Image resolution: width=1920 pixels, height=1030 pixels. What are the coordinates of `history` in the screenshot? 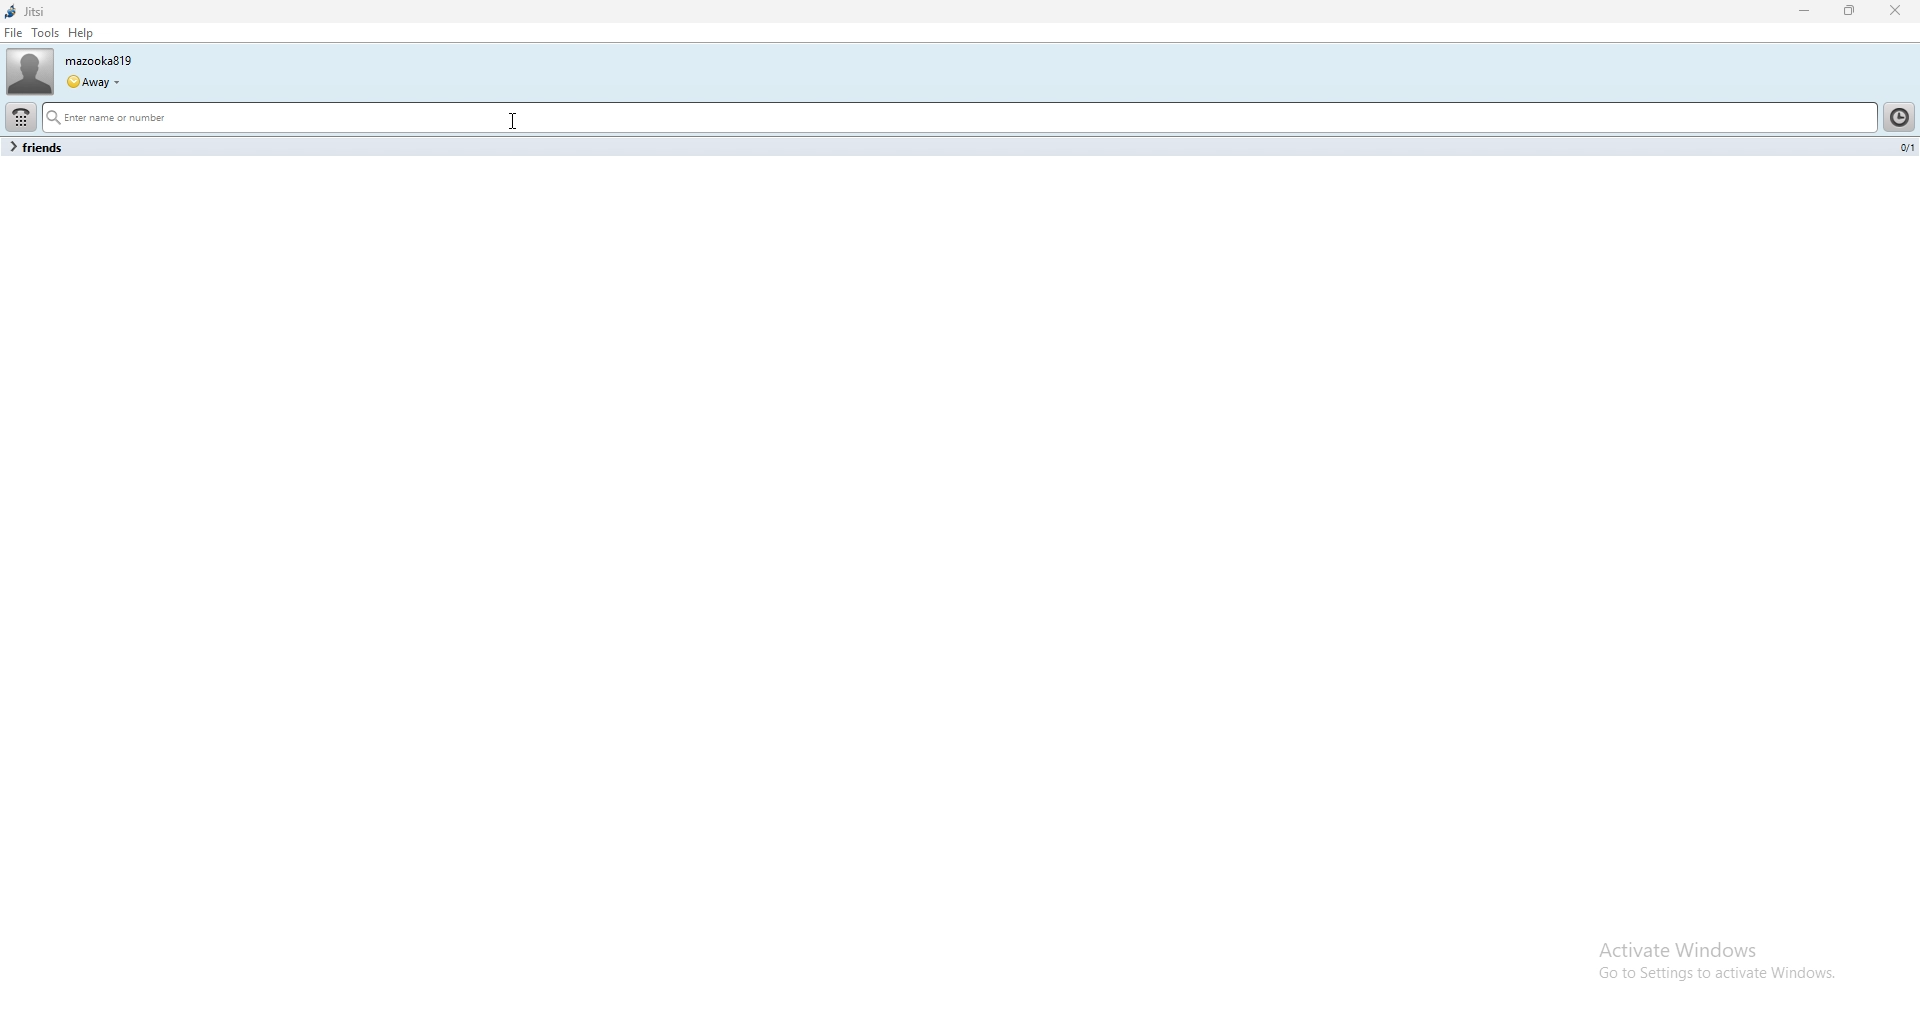 It's located at (1901, 117).